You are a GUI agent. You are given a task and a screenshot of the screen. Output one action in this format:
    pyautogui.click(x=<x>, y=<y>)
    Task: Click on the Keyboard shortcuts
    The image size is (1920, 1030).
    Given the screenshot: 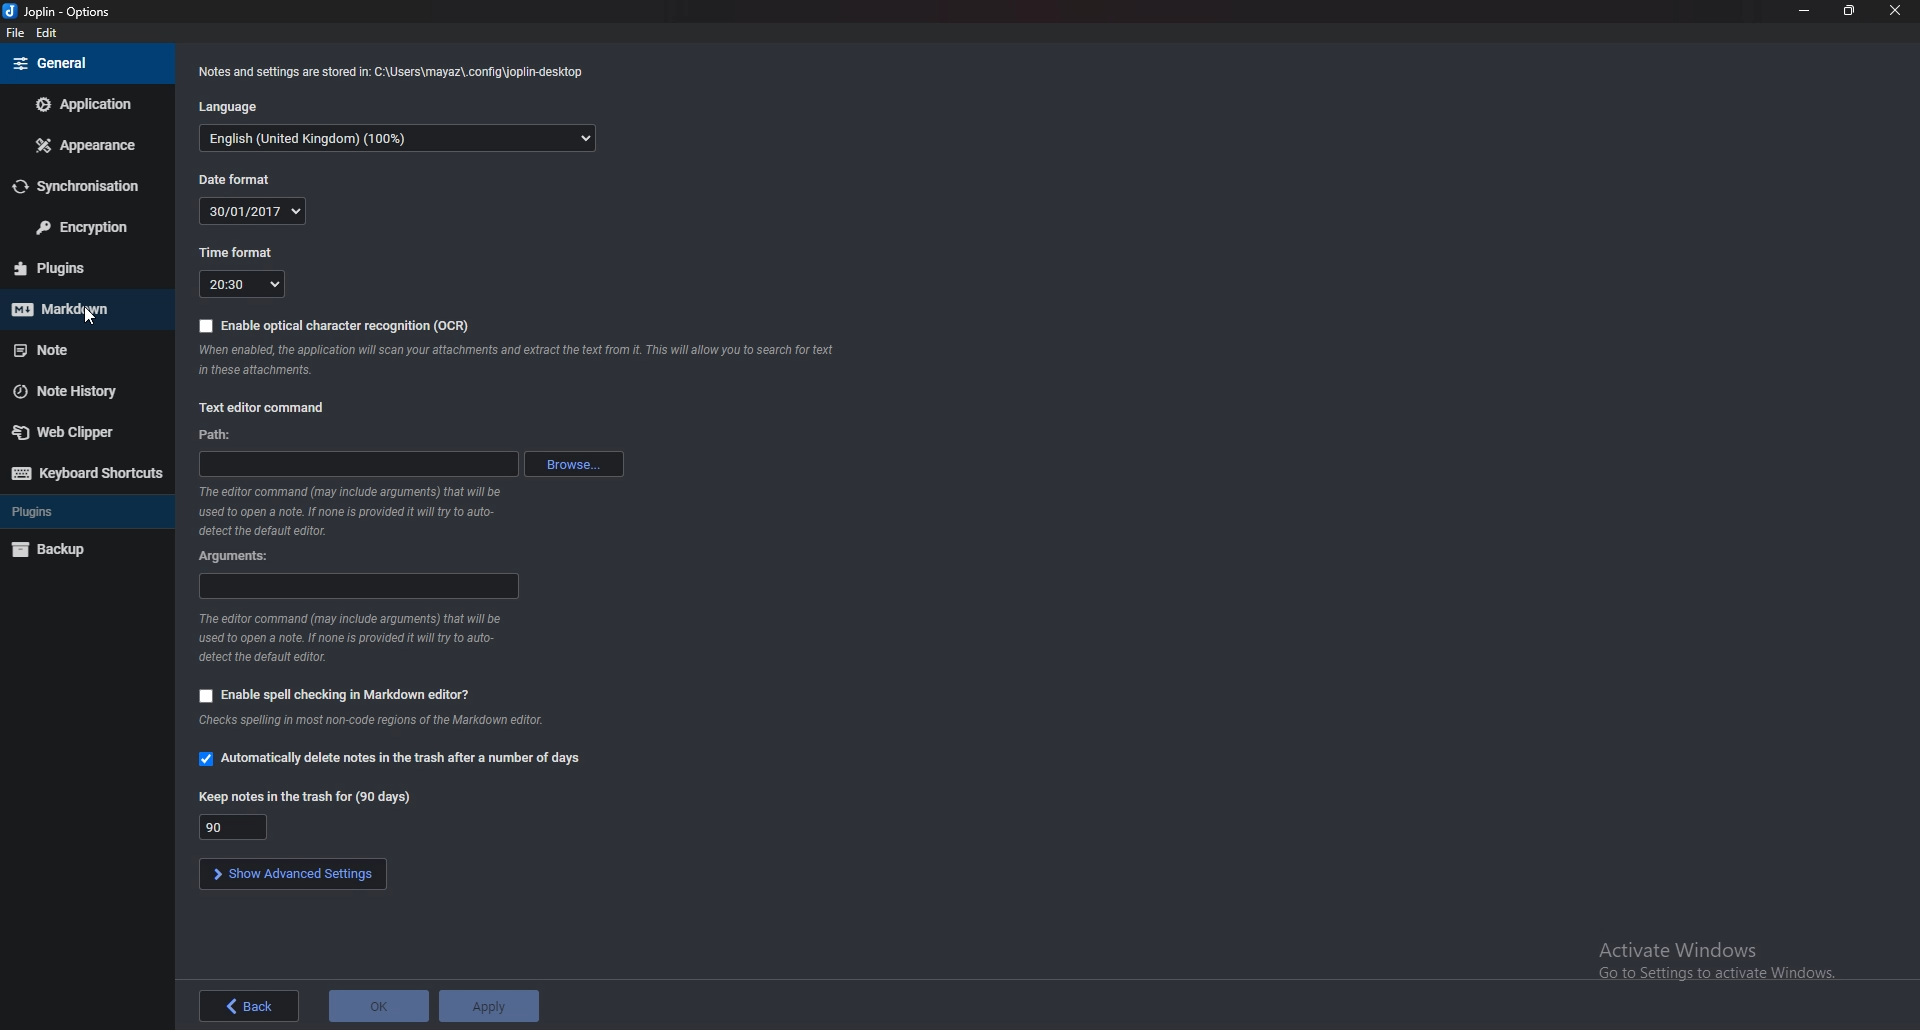 What is the action you would take?
    pyautogui.click(x=84, y=473)
    